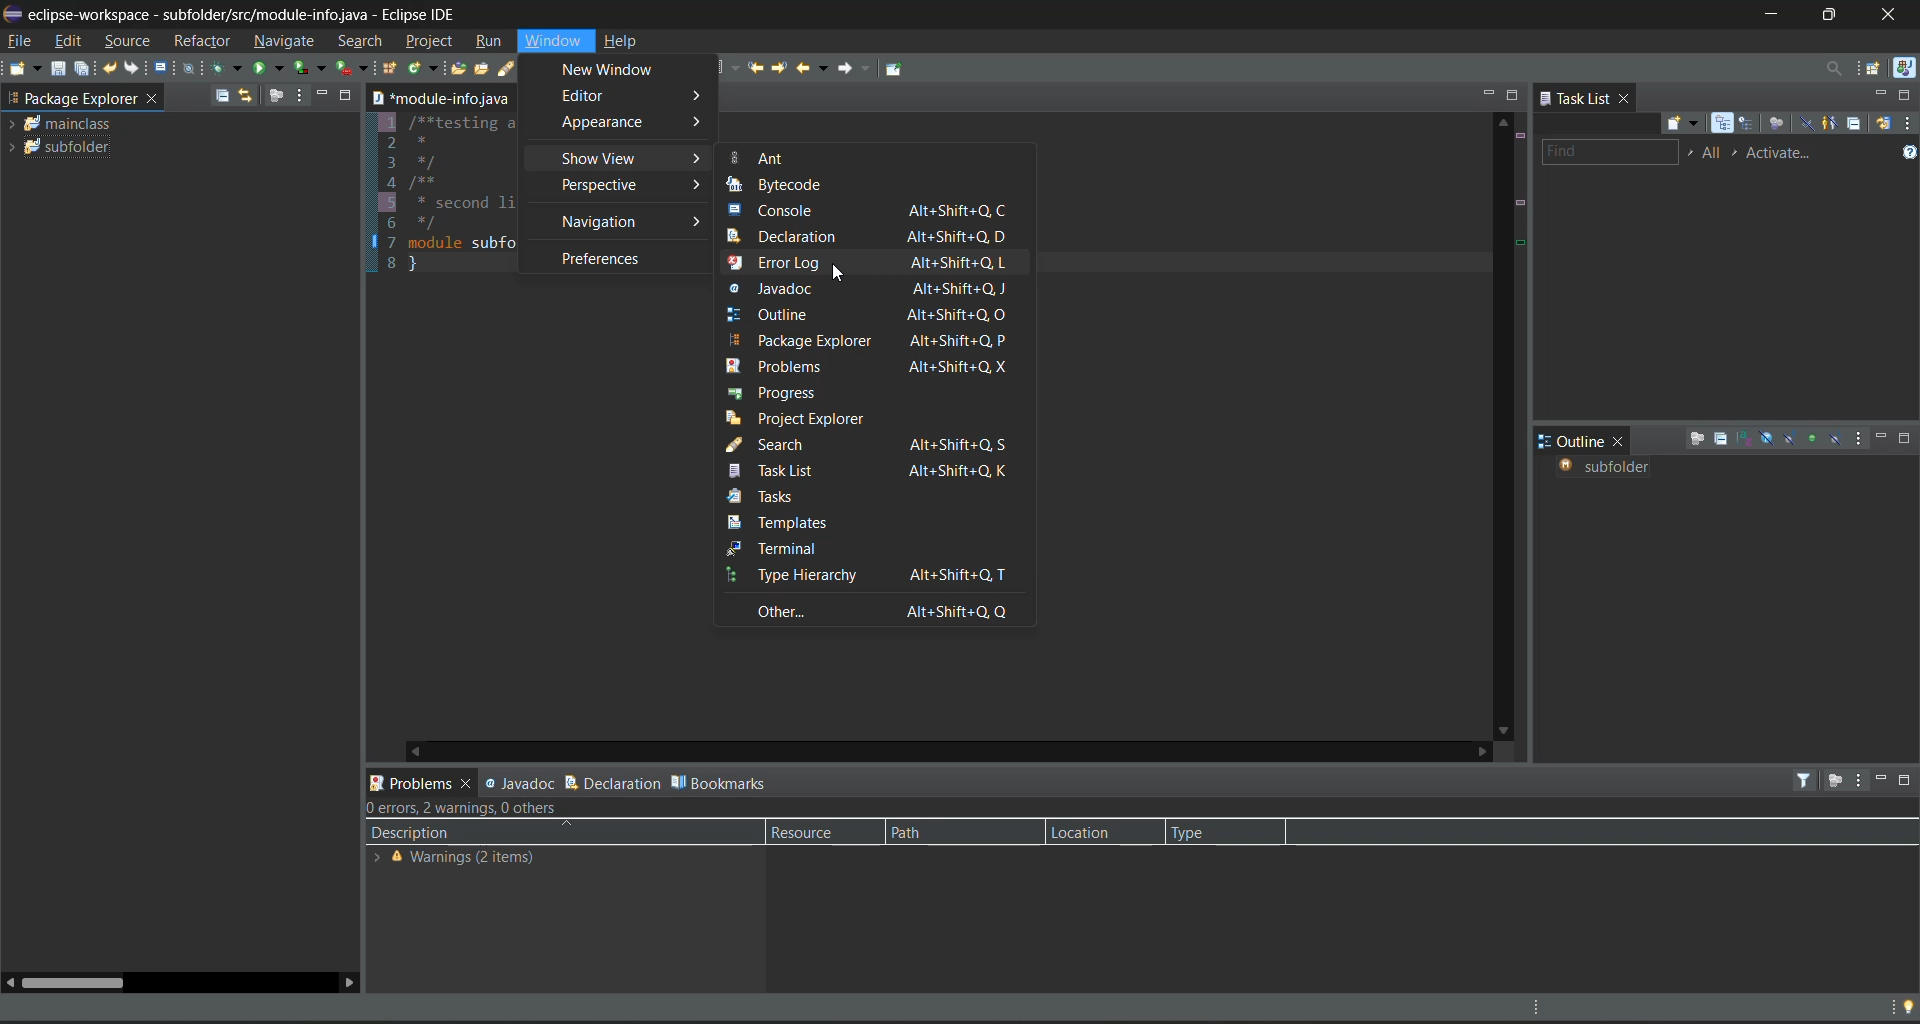 This screenshot has height=1024, width=1920. I want to click on maximize, so click(1515, 95).